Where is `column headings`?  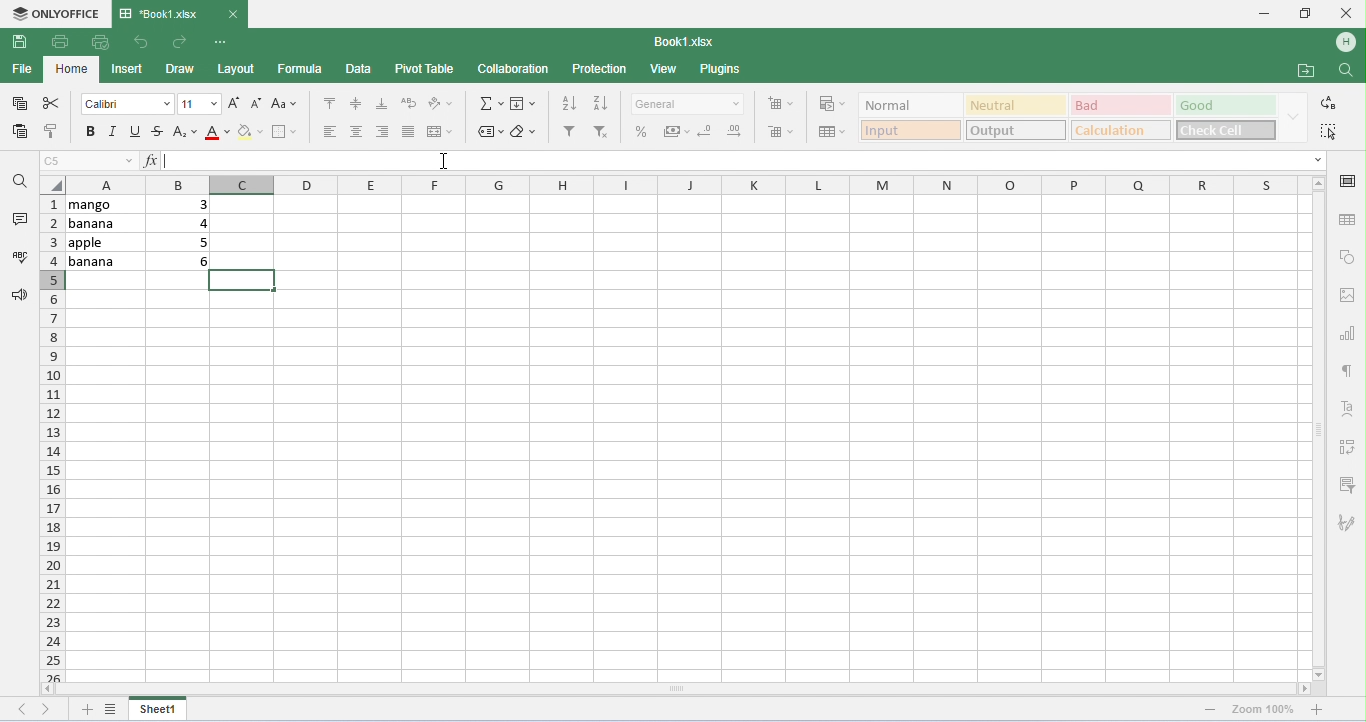 column headings is located at coordinates (686, 184).